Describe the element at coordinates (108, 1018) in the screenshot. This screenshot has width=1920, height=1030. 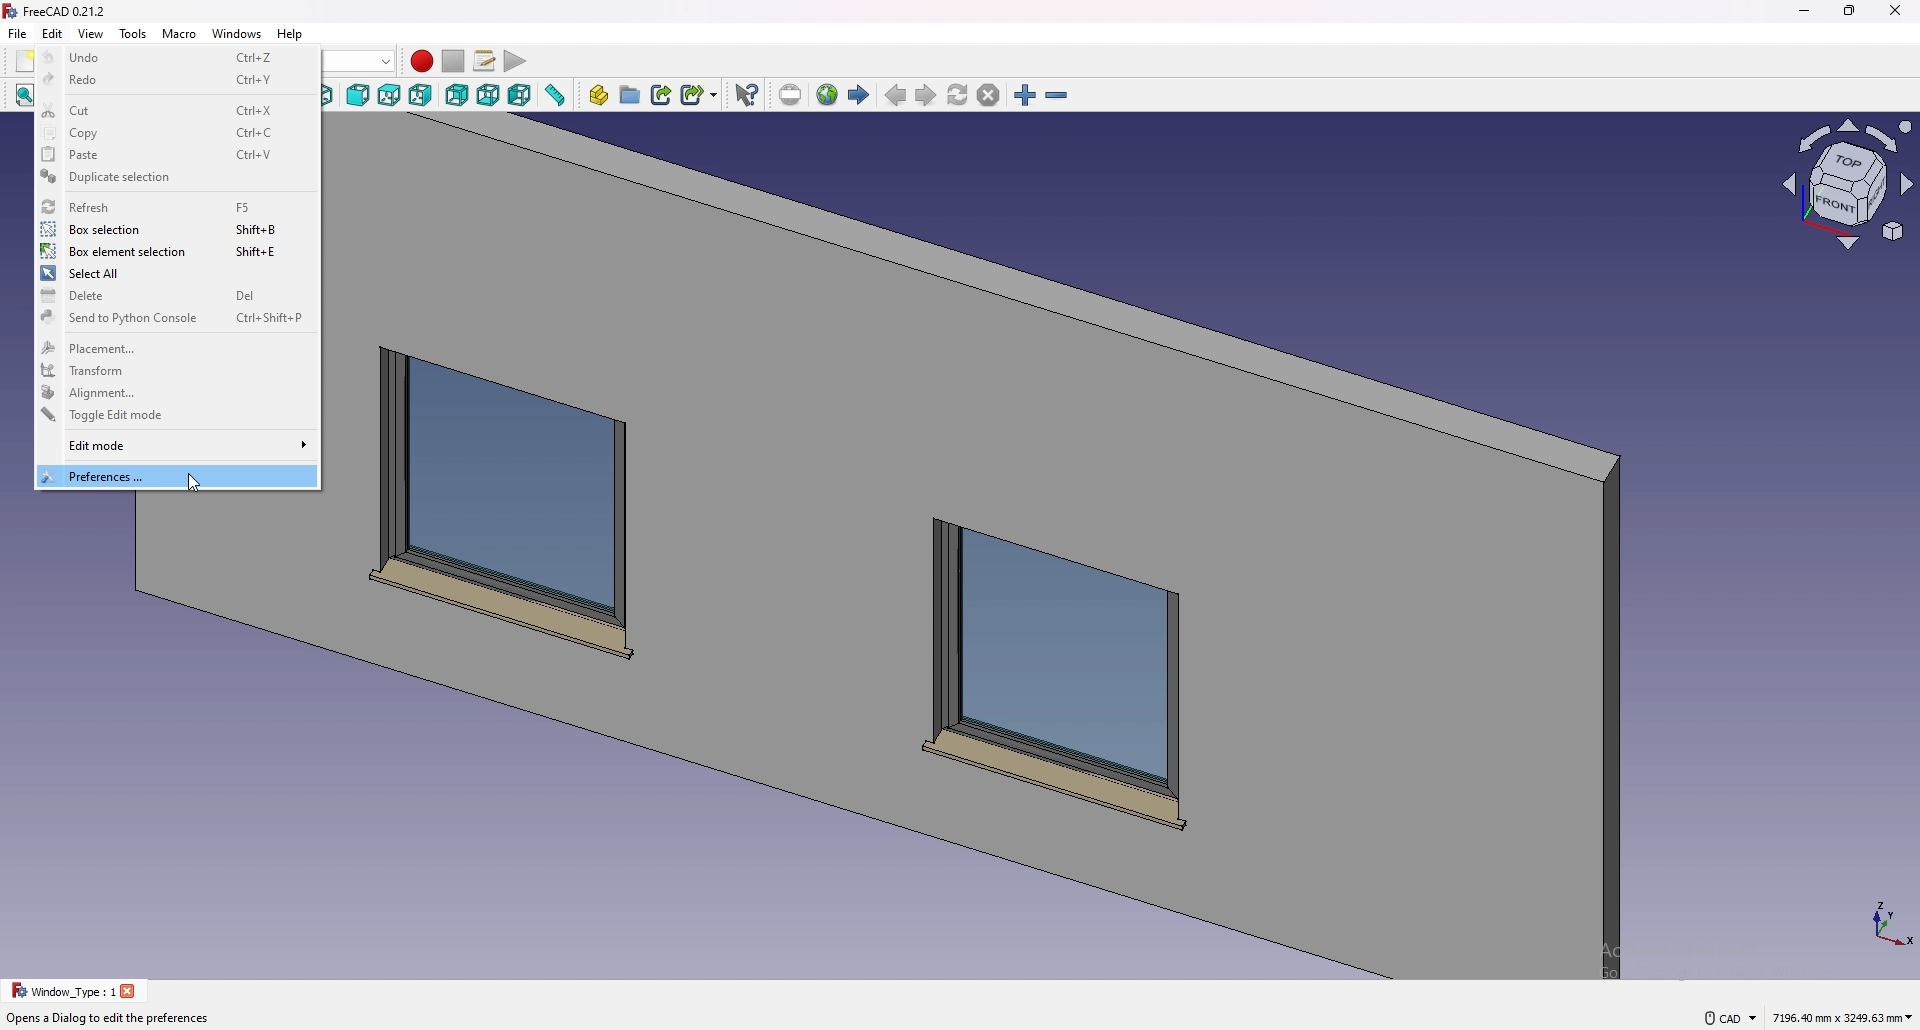
I see `Opens 2 Dialog to edit the preferences` at that location.